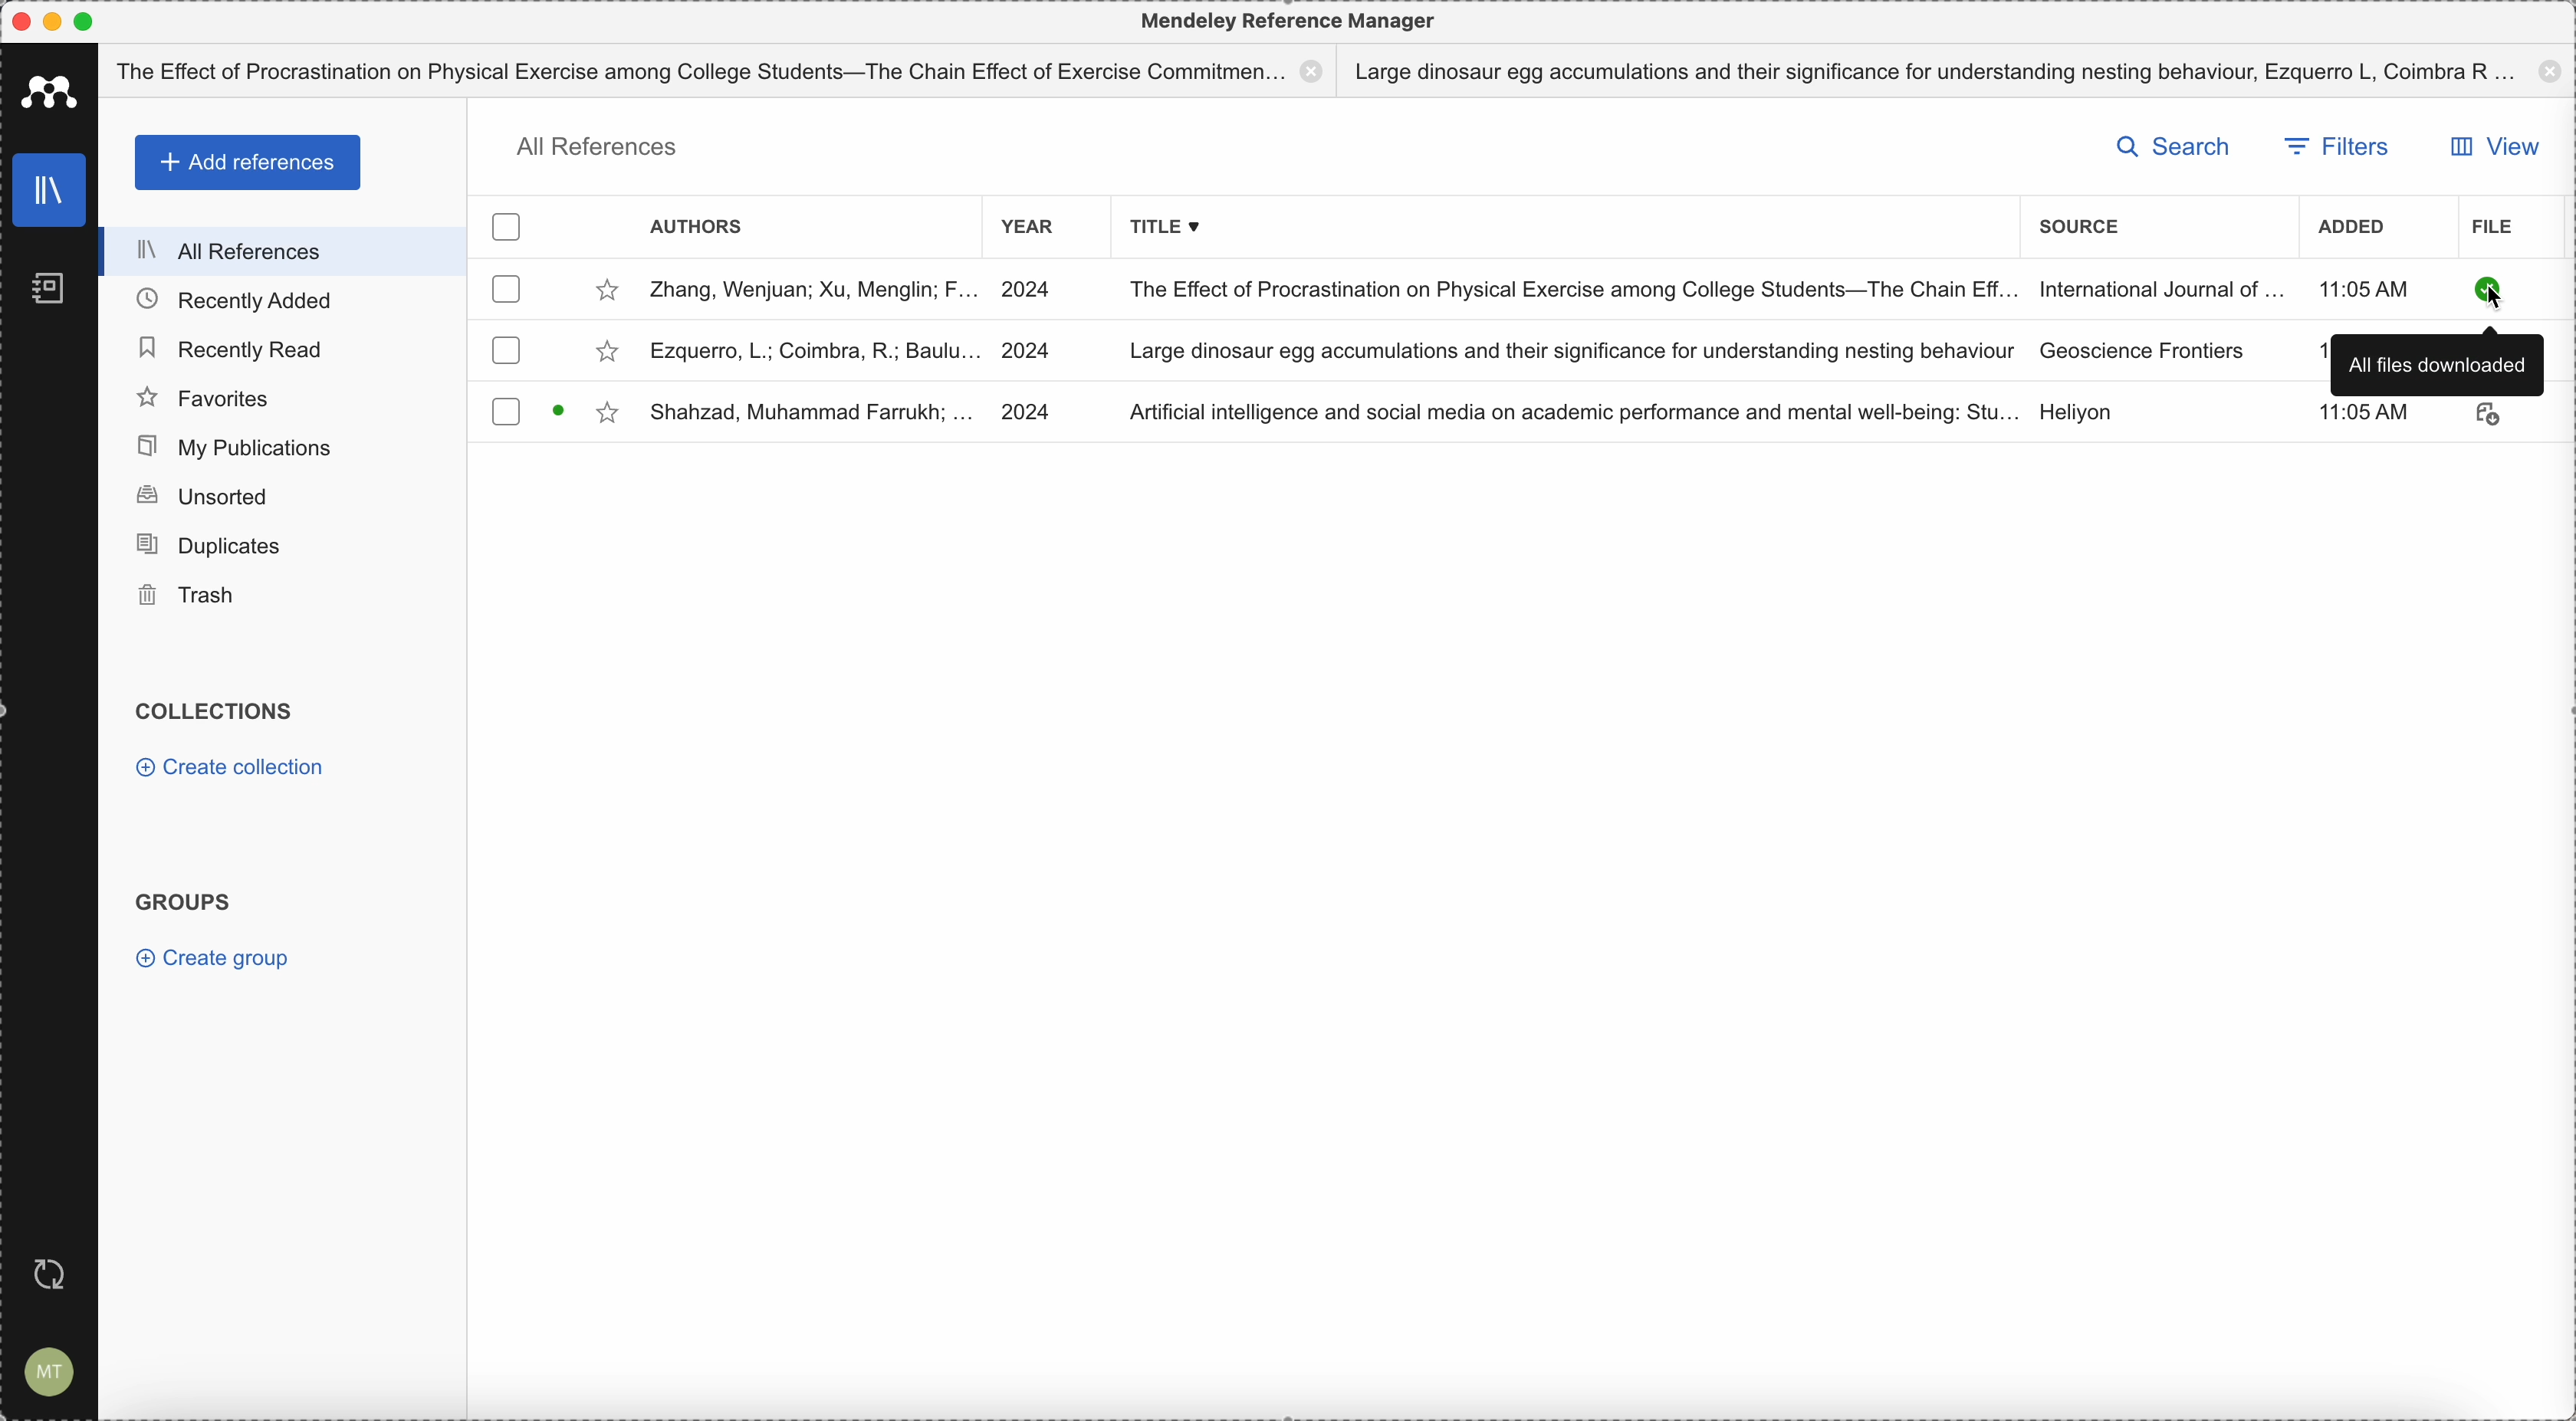 The height and width of the screenshot is (1421, 2576). Describe the element at coordinates (277, 251) in the screenshot. I see `all references` at that location.